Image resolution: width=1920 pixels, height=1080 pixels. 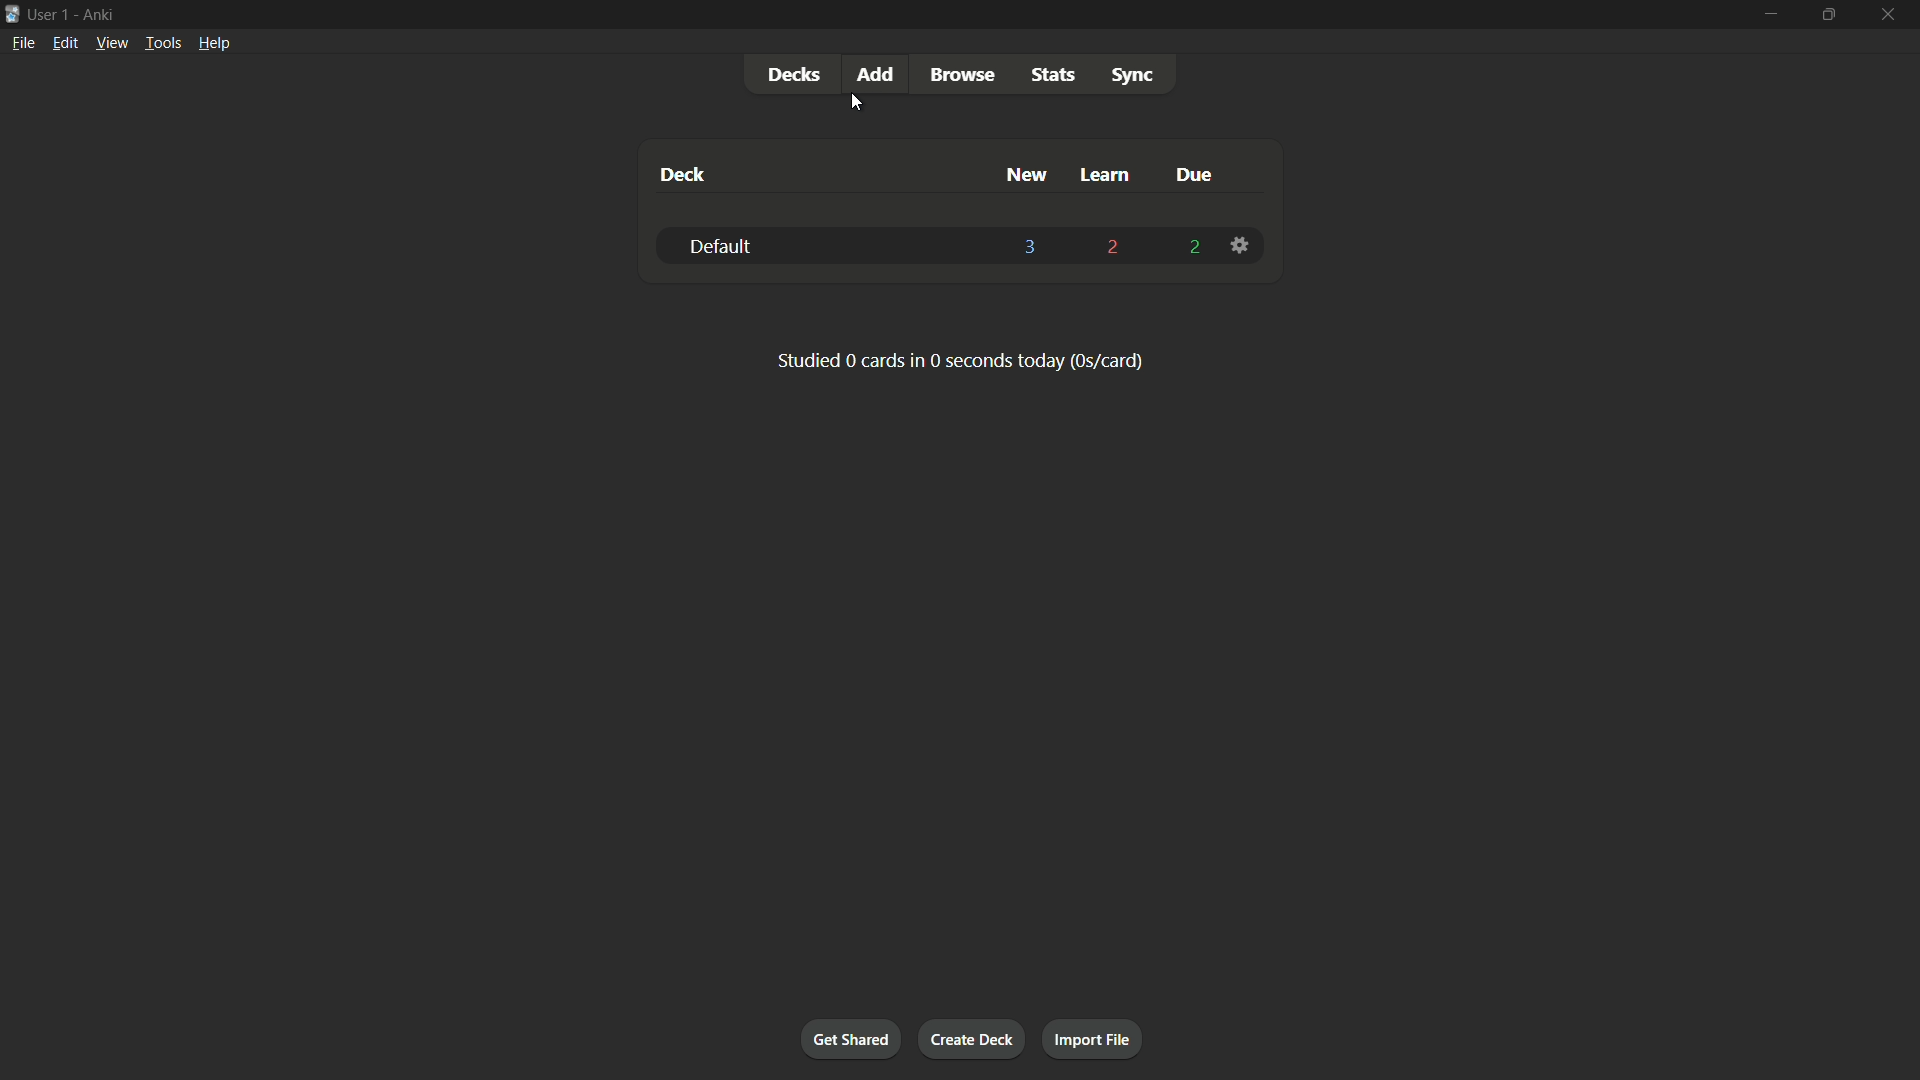 I want to click on app name, so click(x=98, y=12).